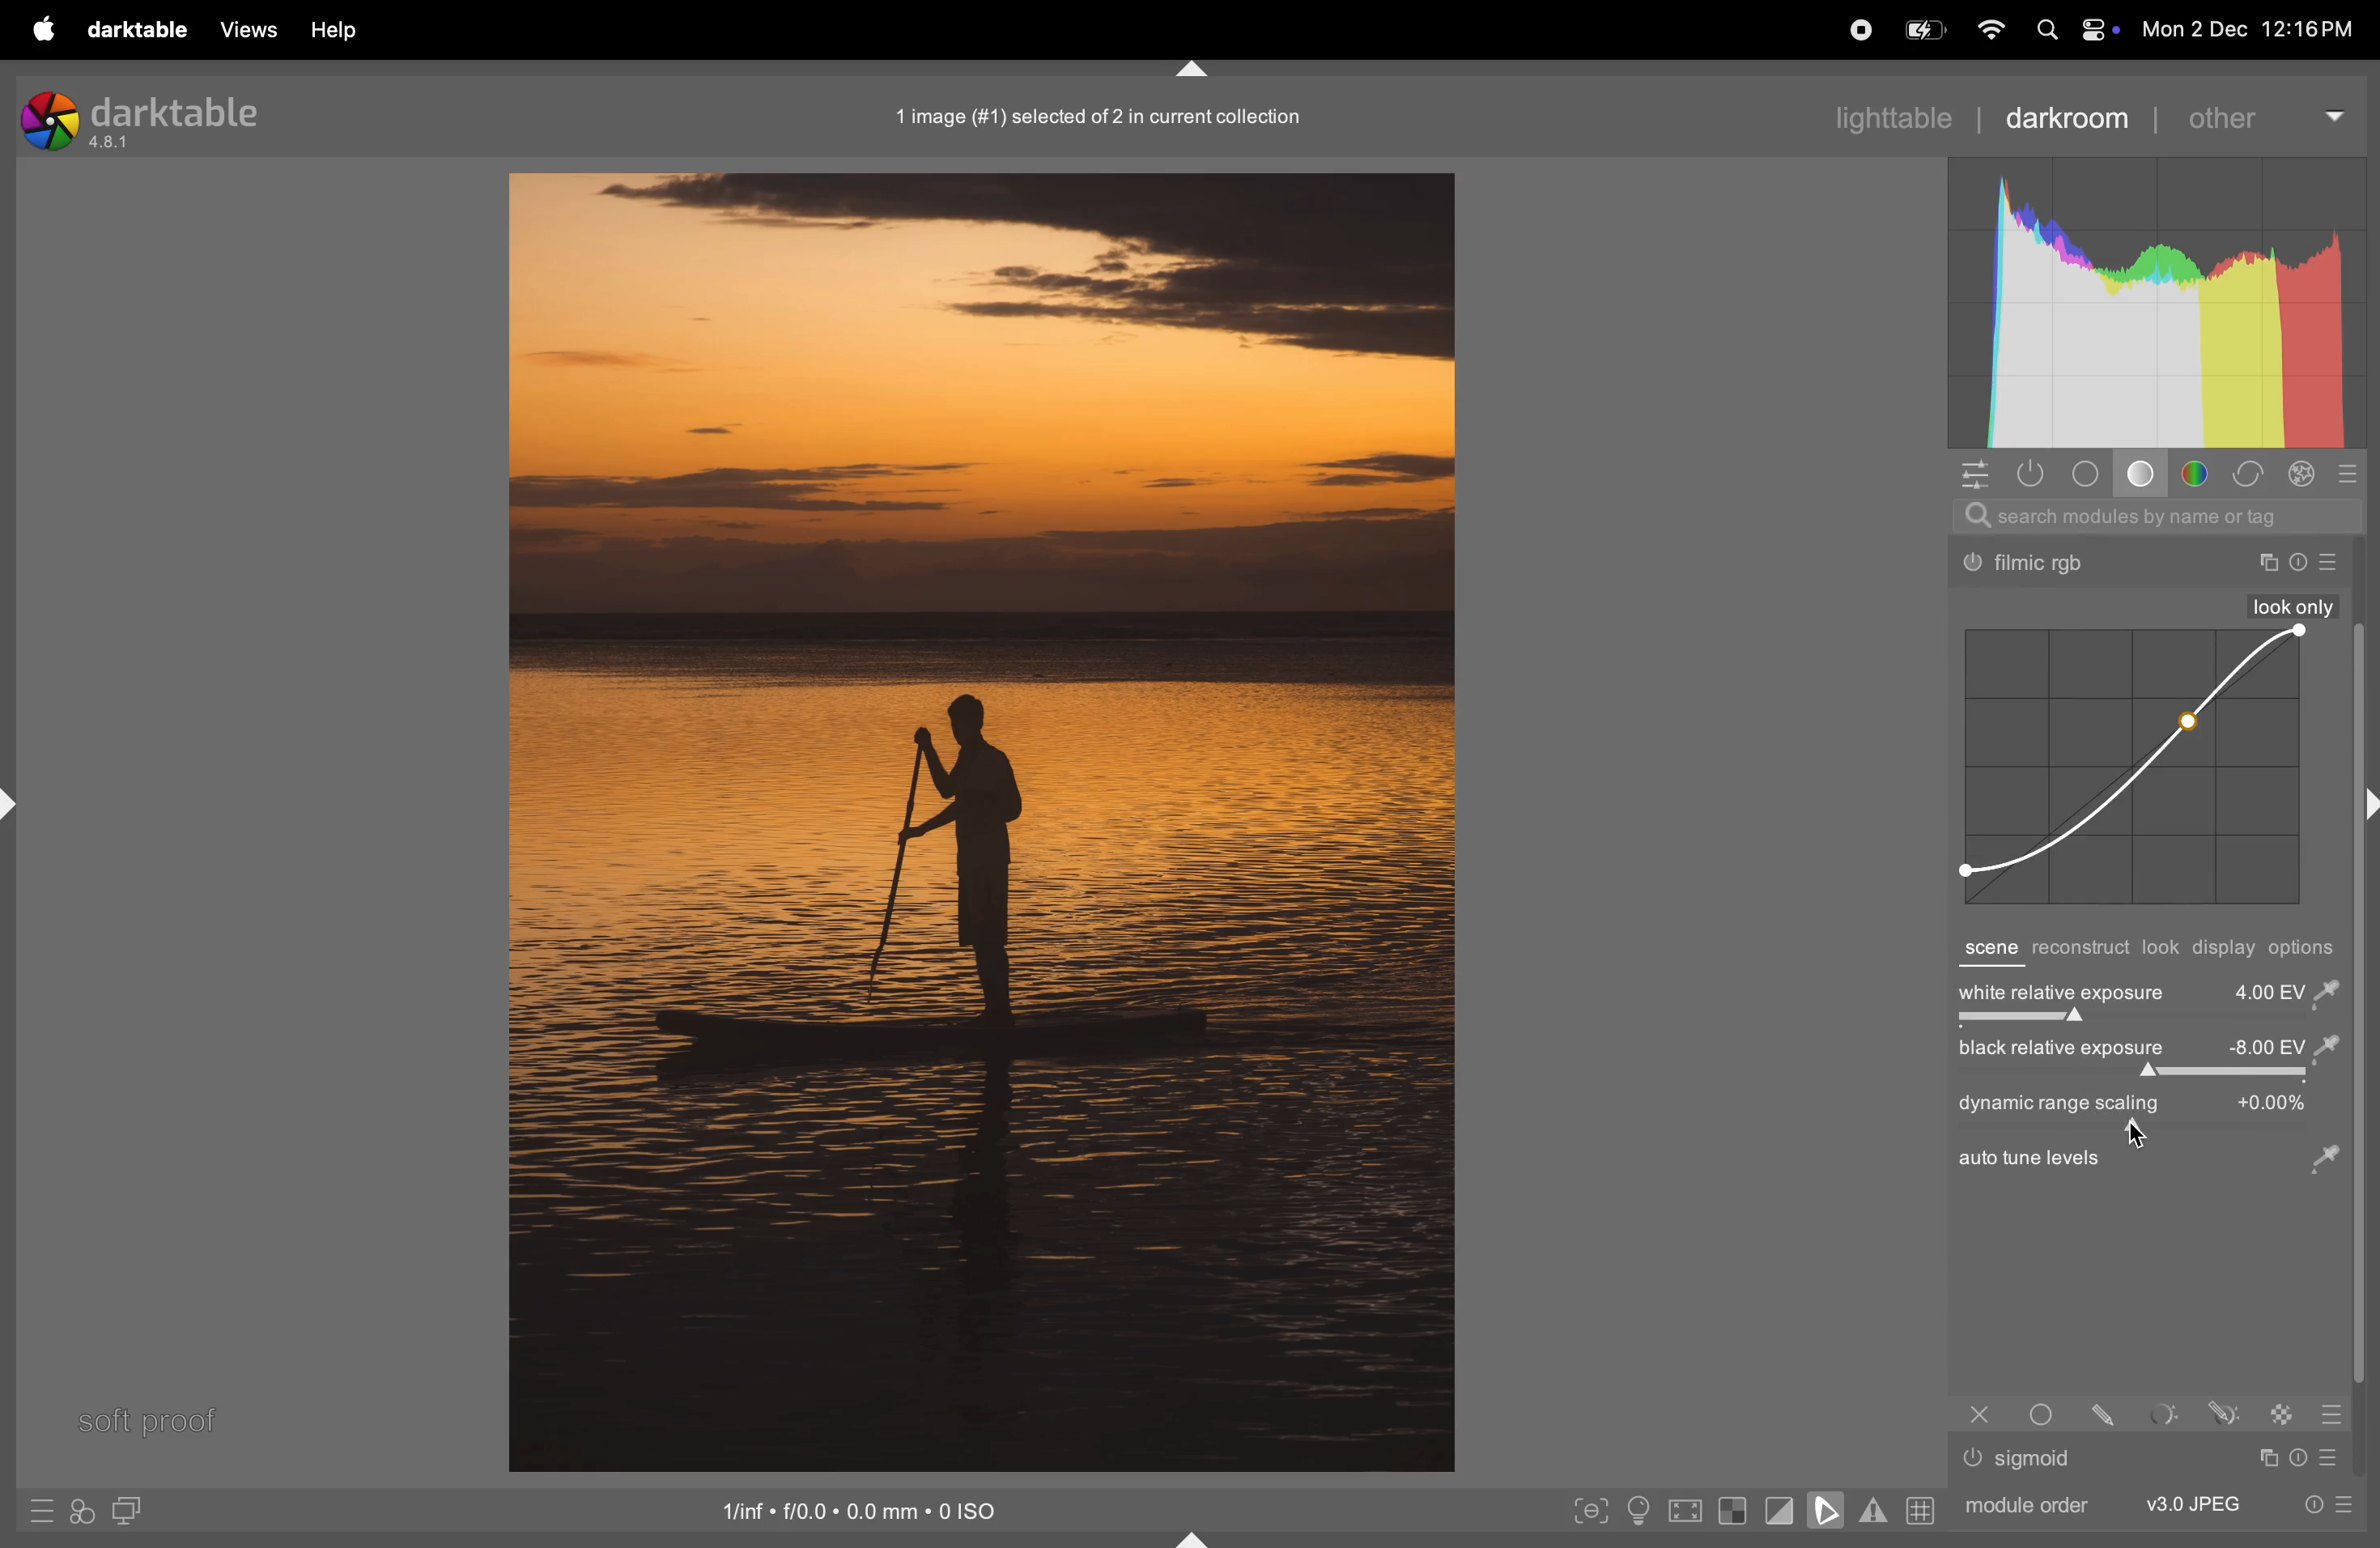  I want to click on toggle focus peaking mode, so click(1592, 1508).